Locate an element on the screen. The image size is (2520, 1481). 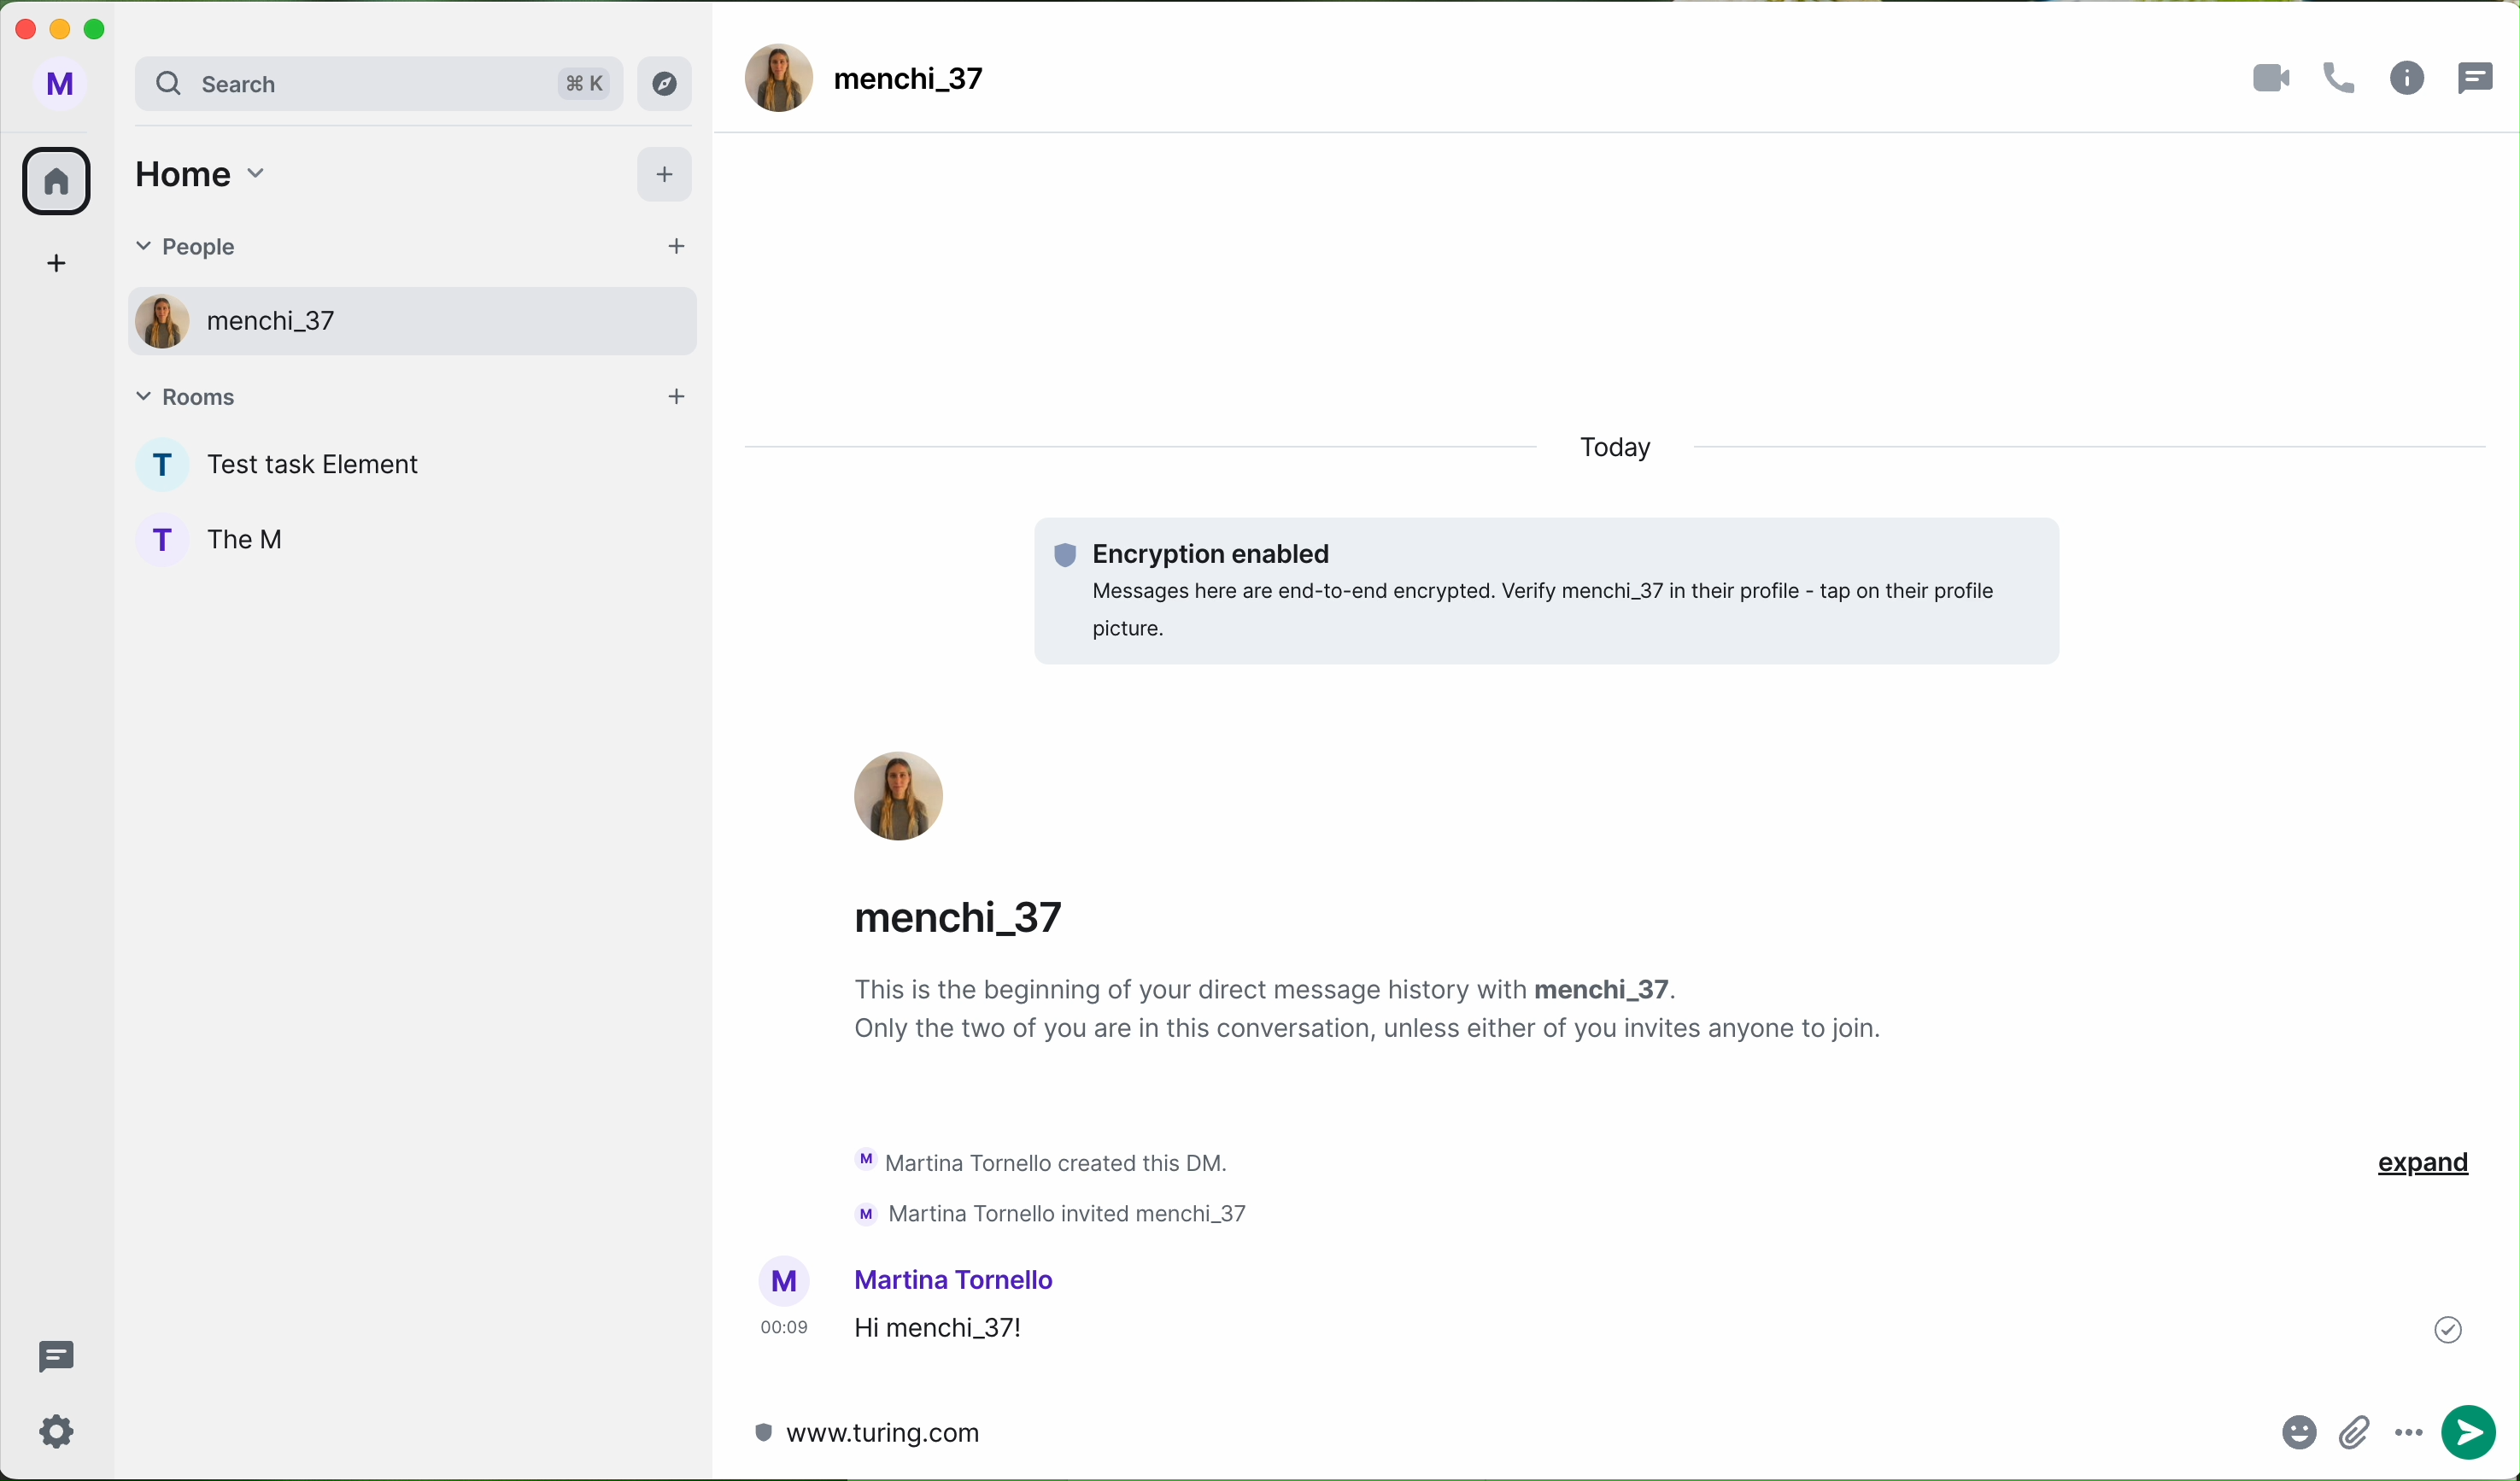
expand is located at coordinates (2422, 1166).